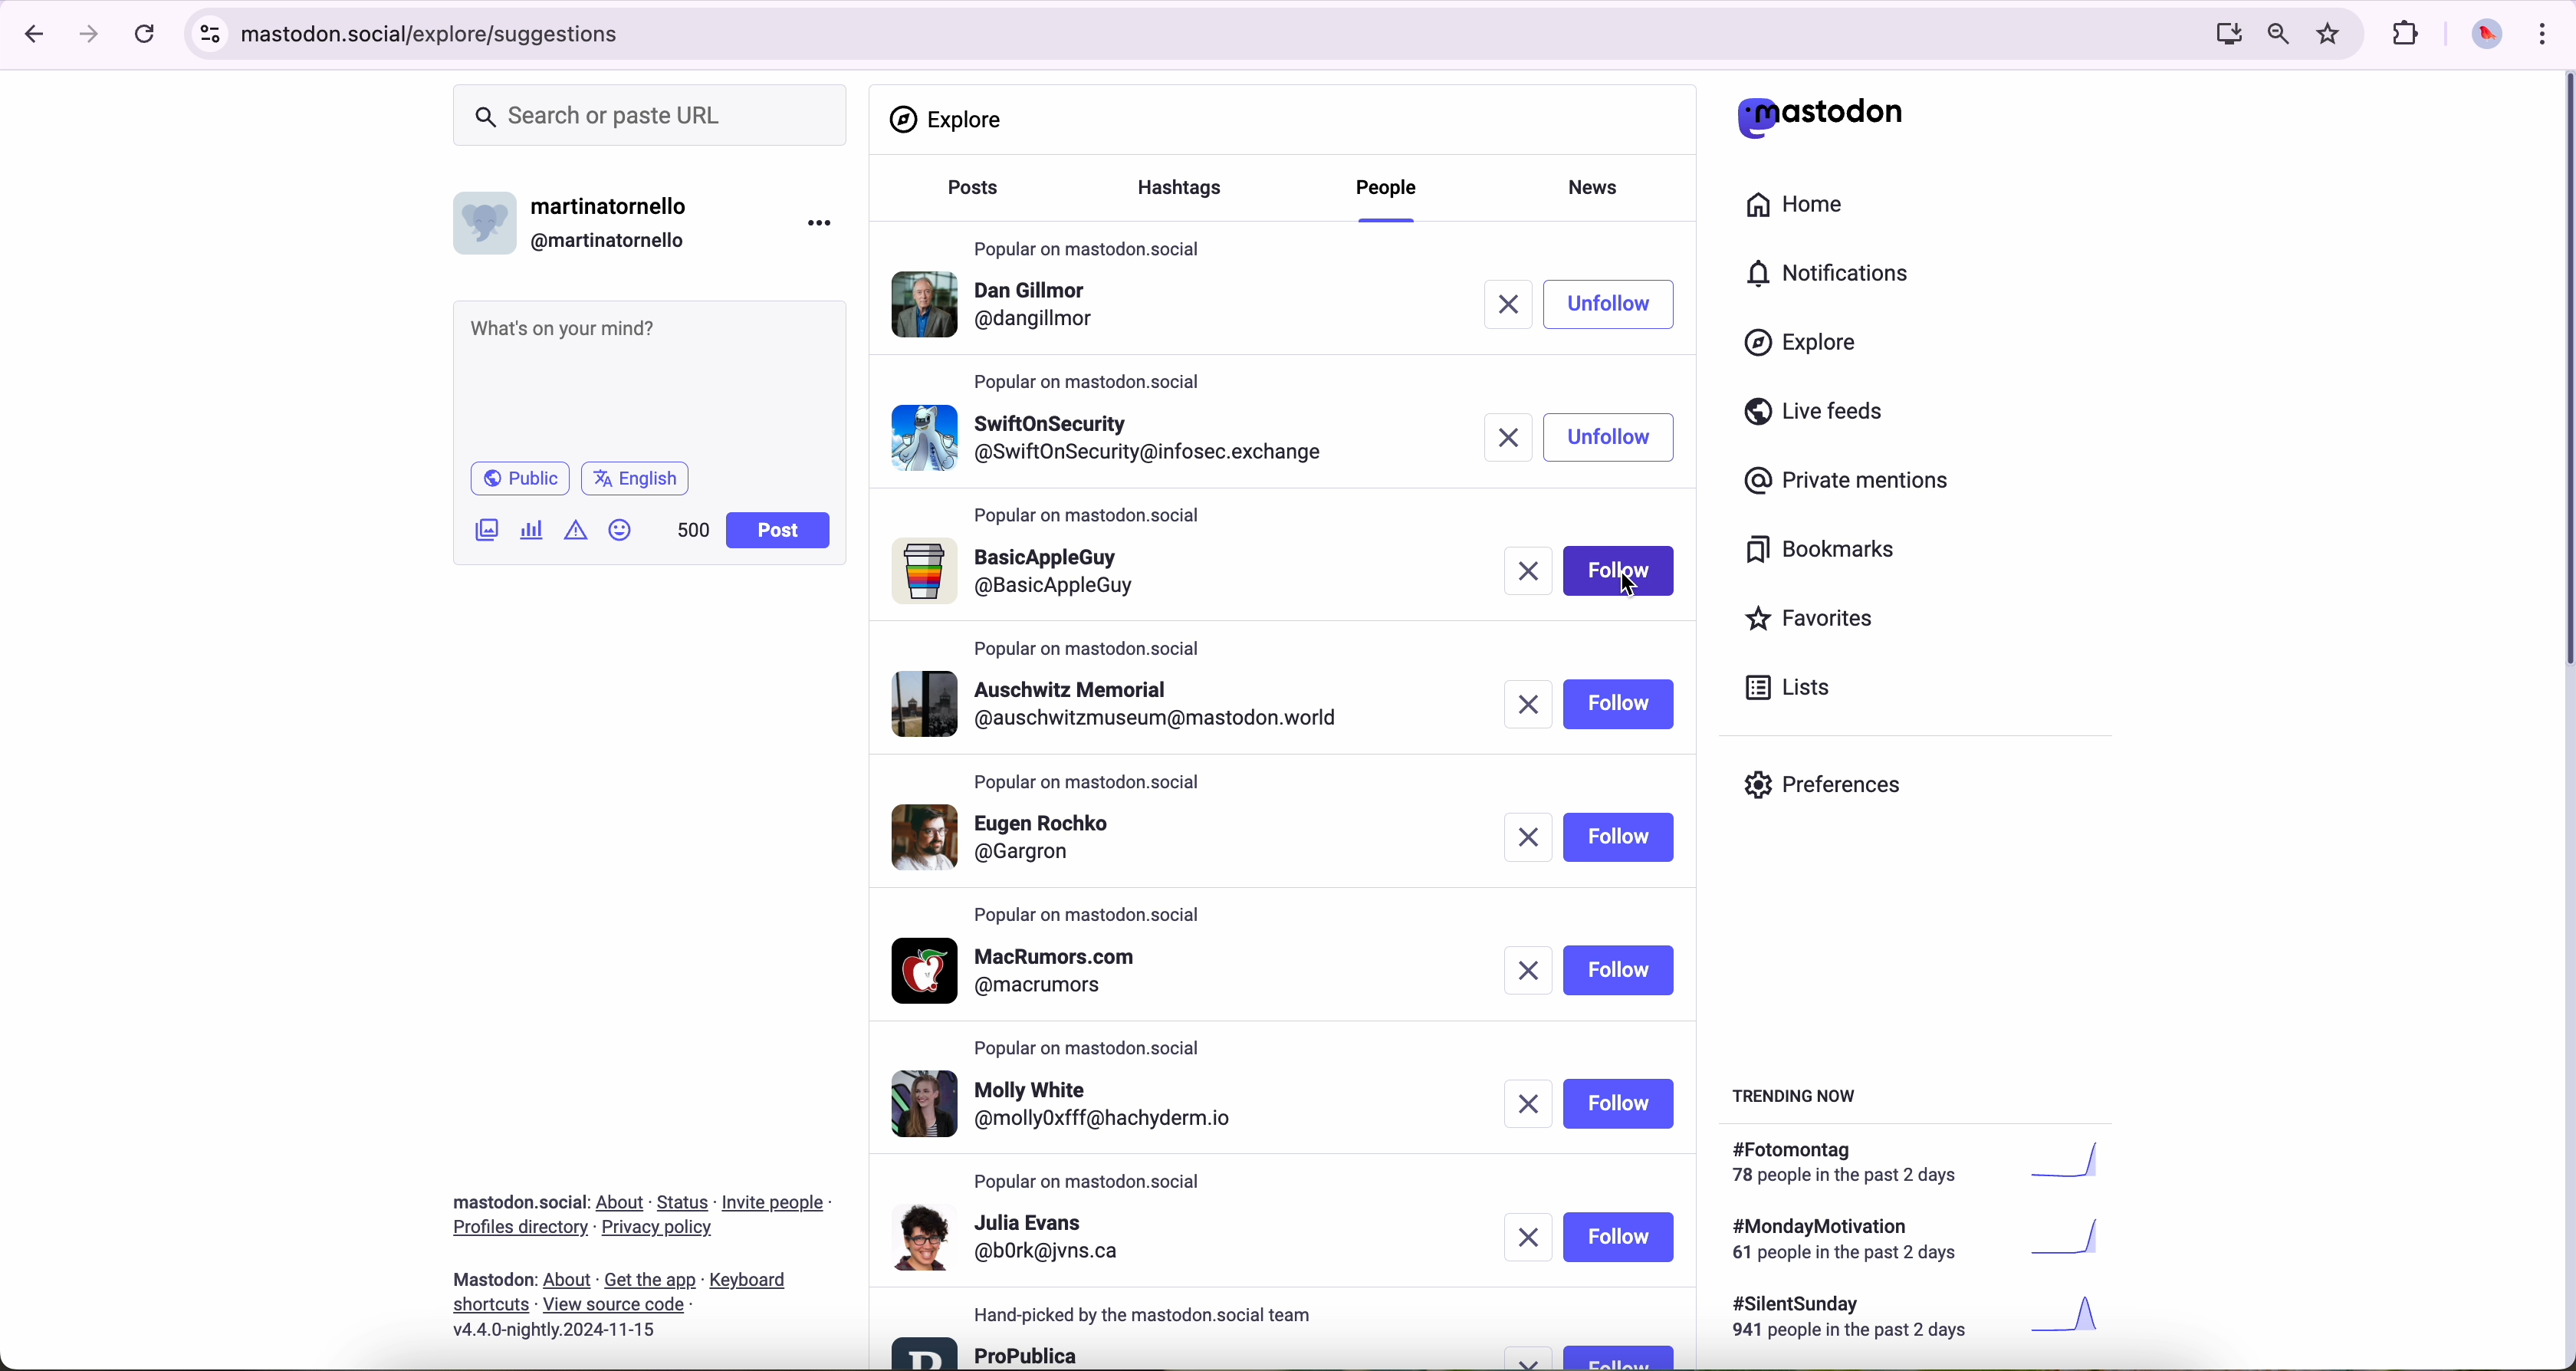 This screenshot has height=1371, width=2576. I want to click on navigate foward, so click(90, 35).